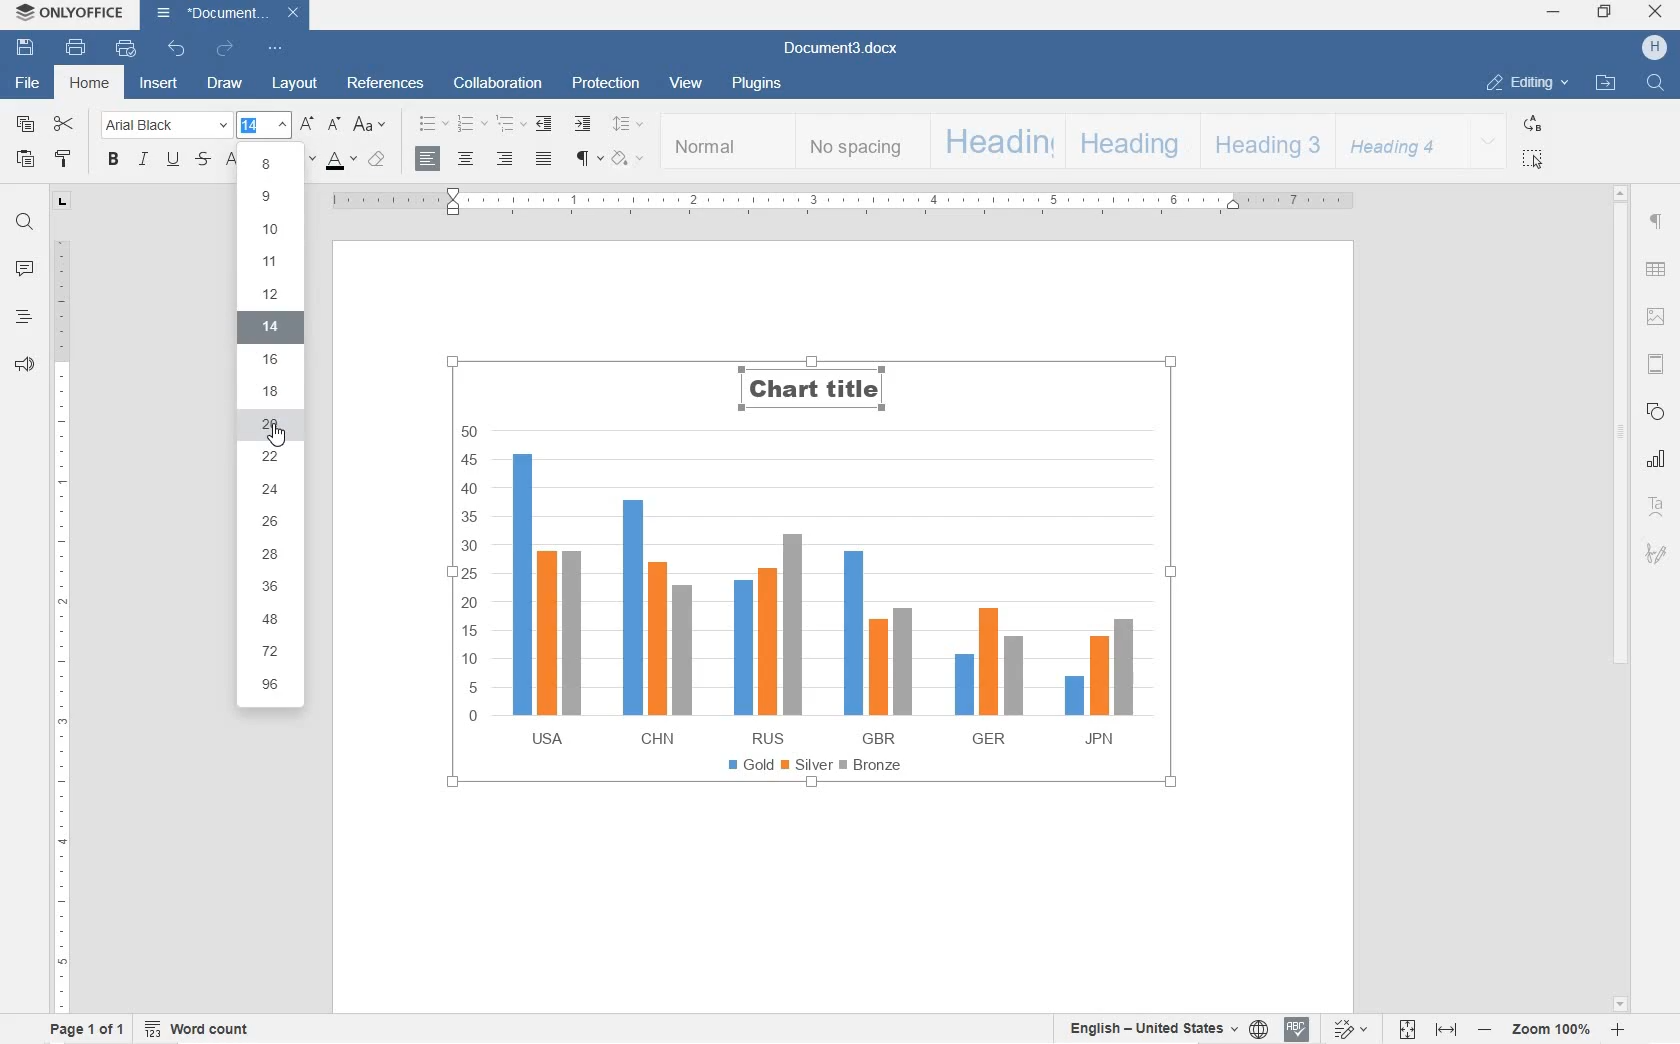 The width and height of the screenshot is (1680, 1044). I want to click on MINIMIZE, so click(1555, 13).